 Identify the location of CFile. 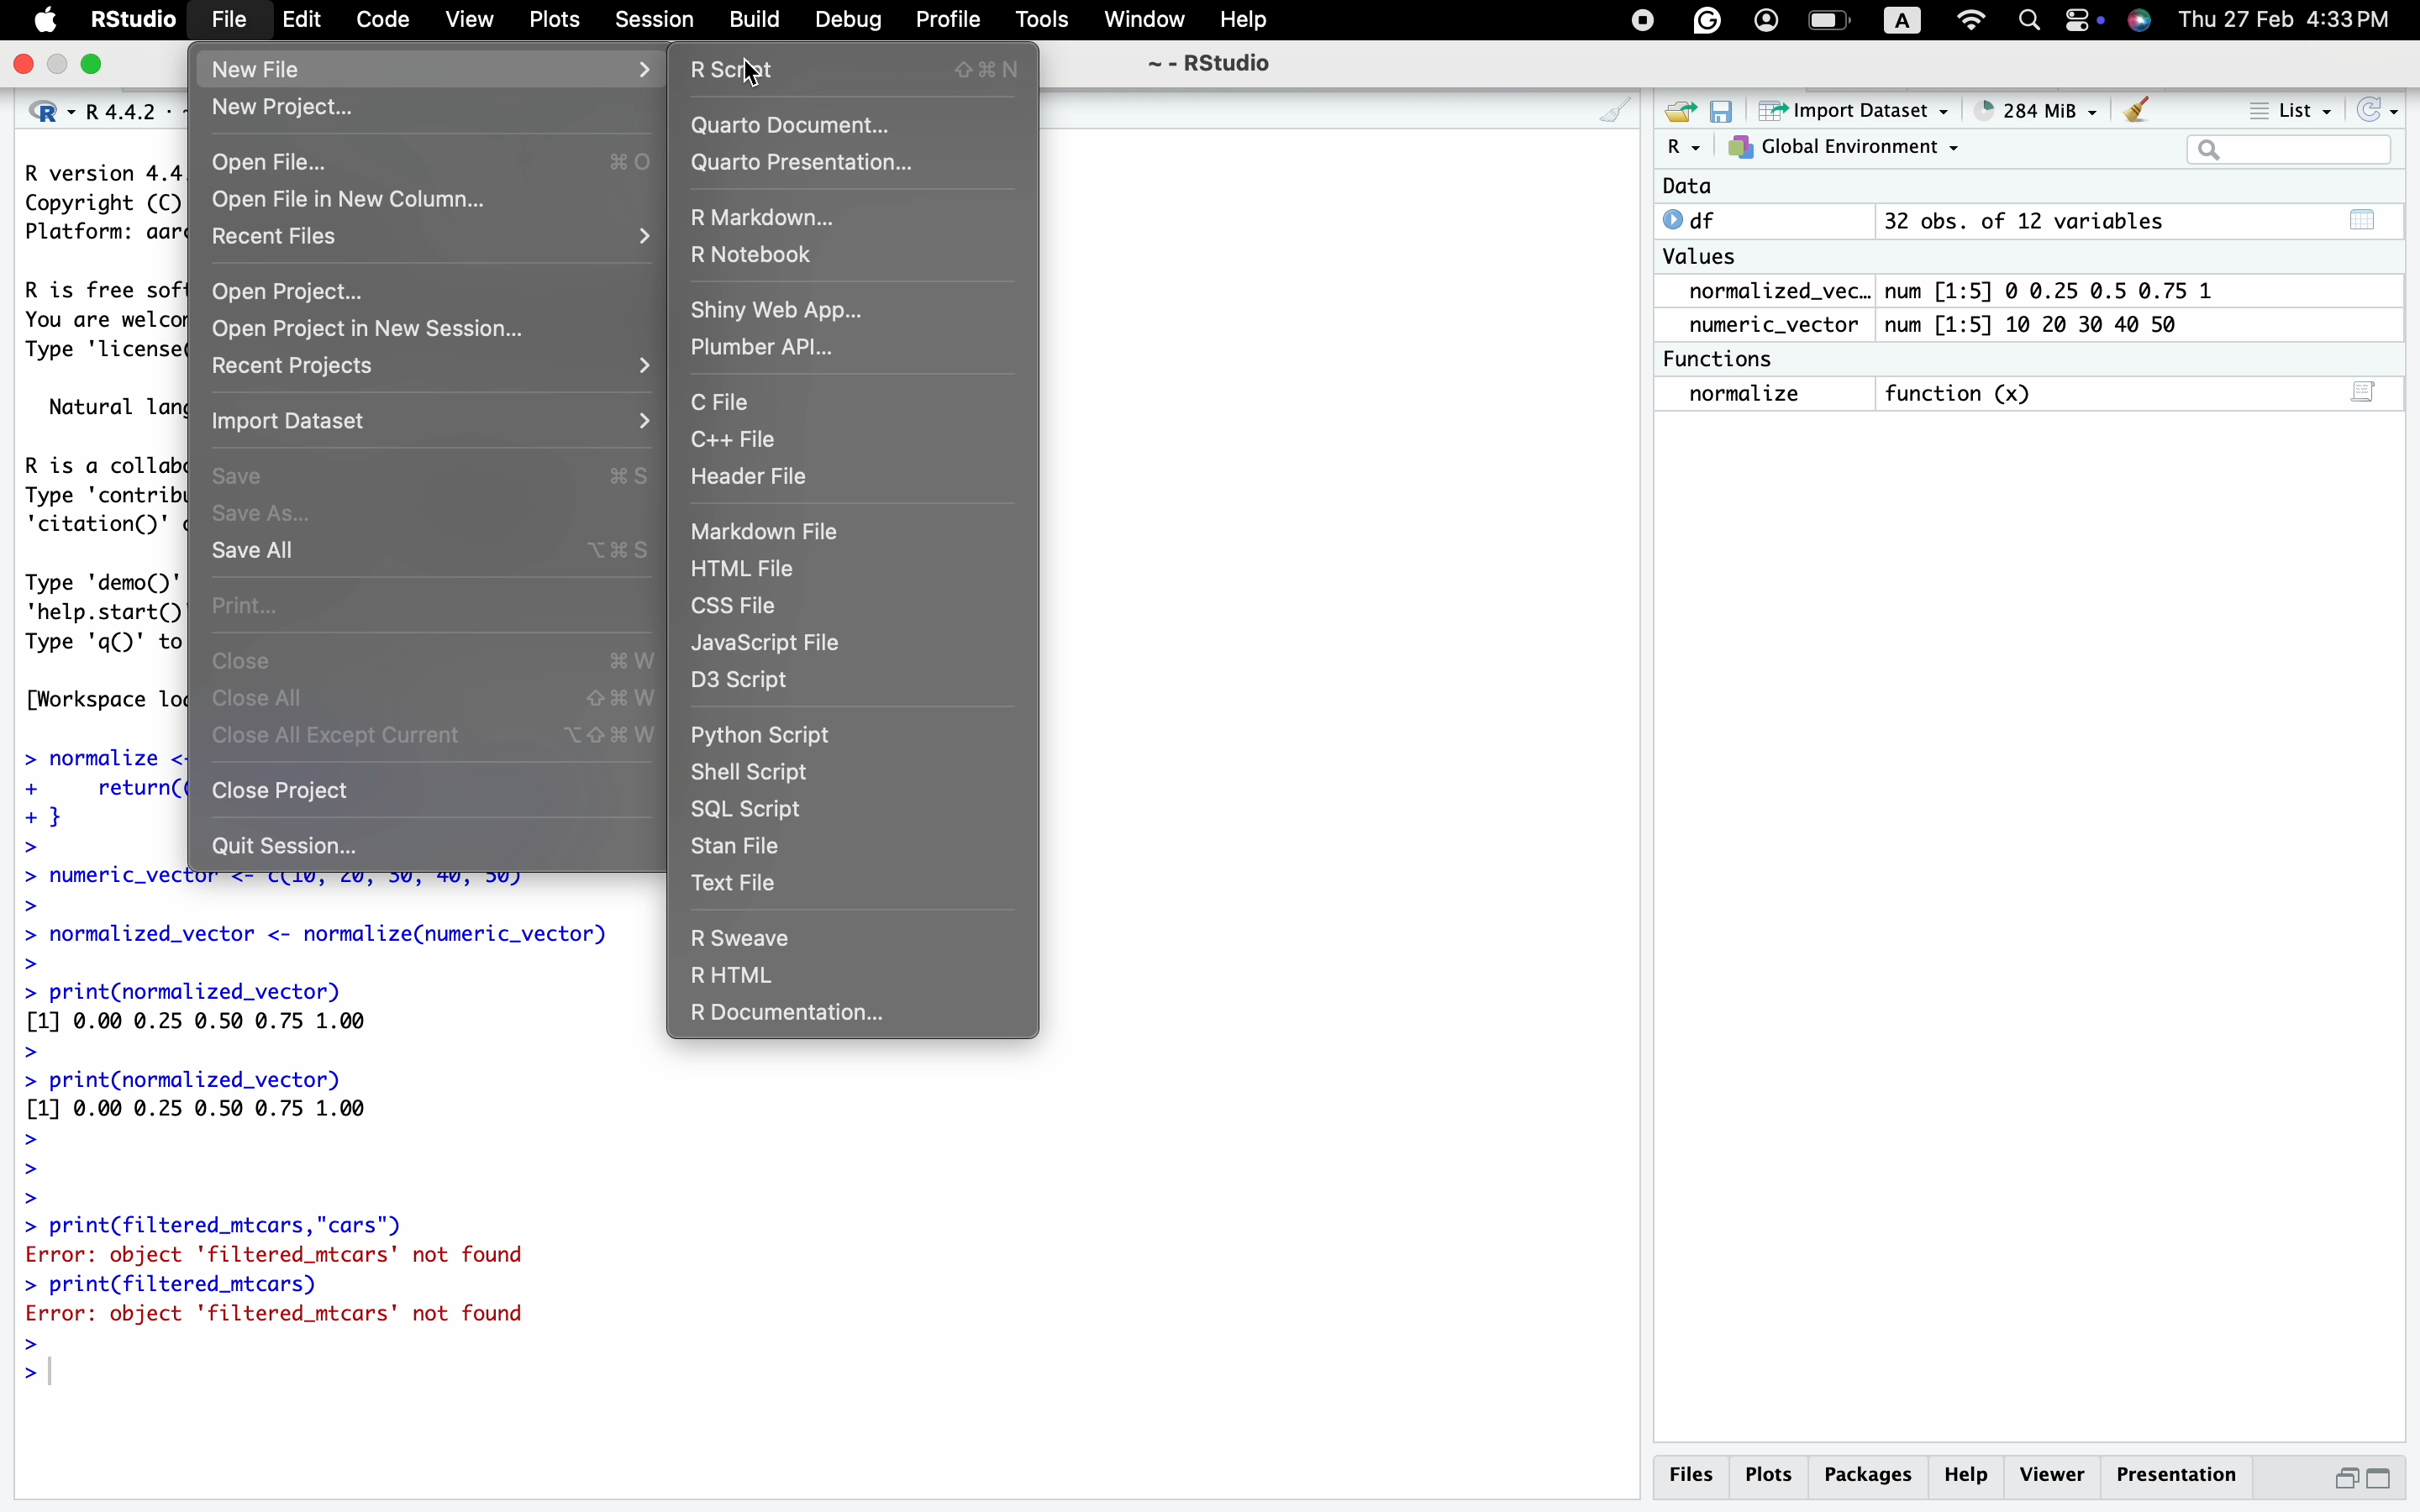
(719, 402).